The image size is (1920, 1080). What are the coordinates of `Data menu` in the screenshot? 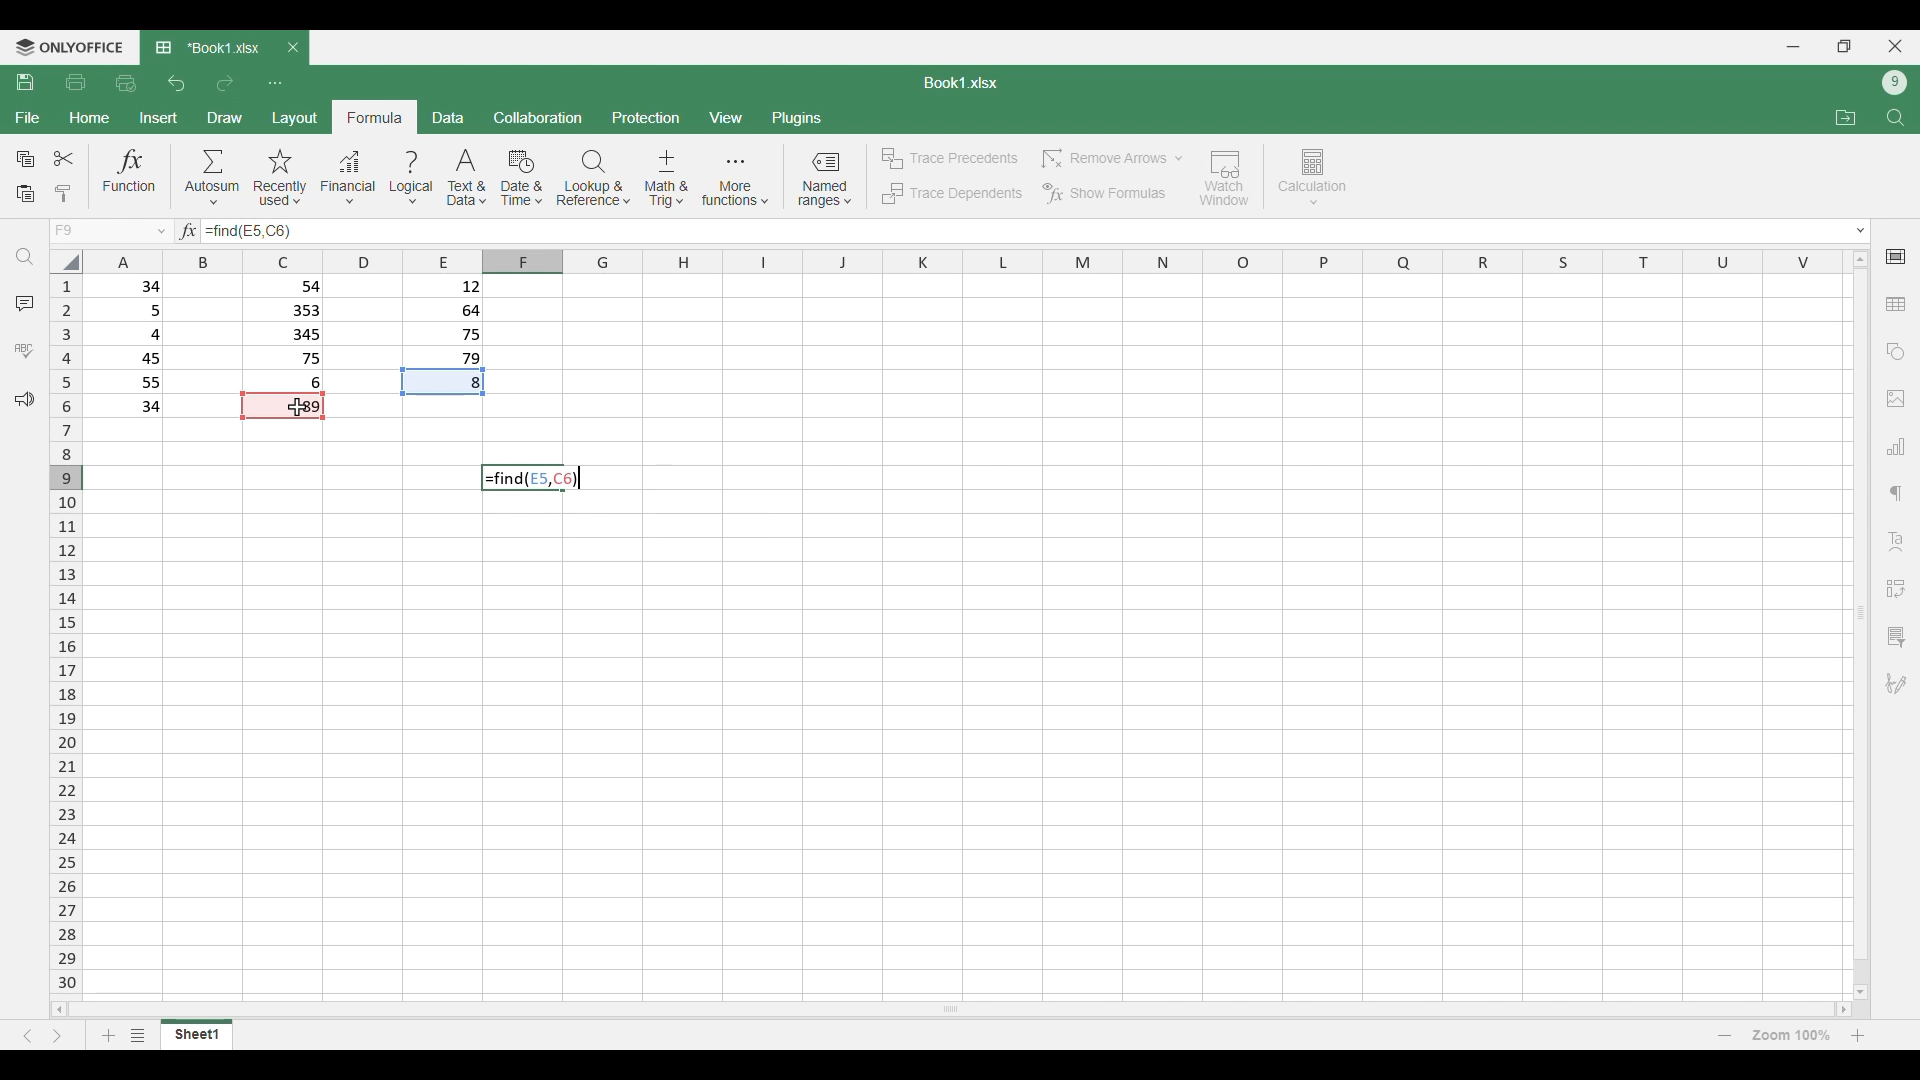 It's located at (449, 117).